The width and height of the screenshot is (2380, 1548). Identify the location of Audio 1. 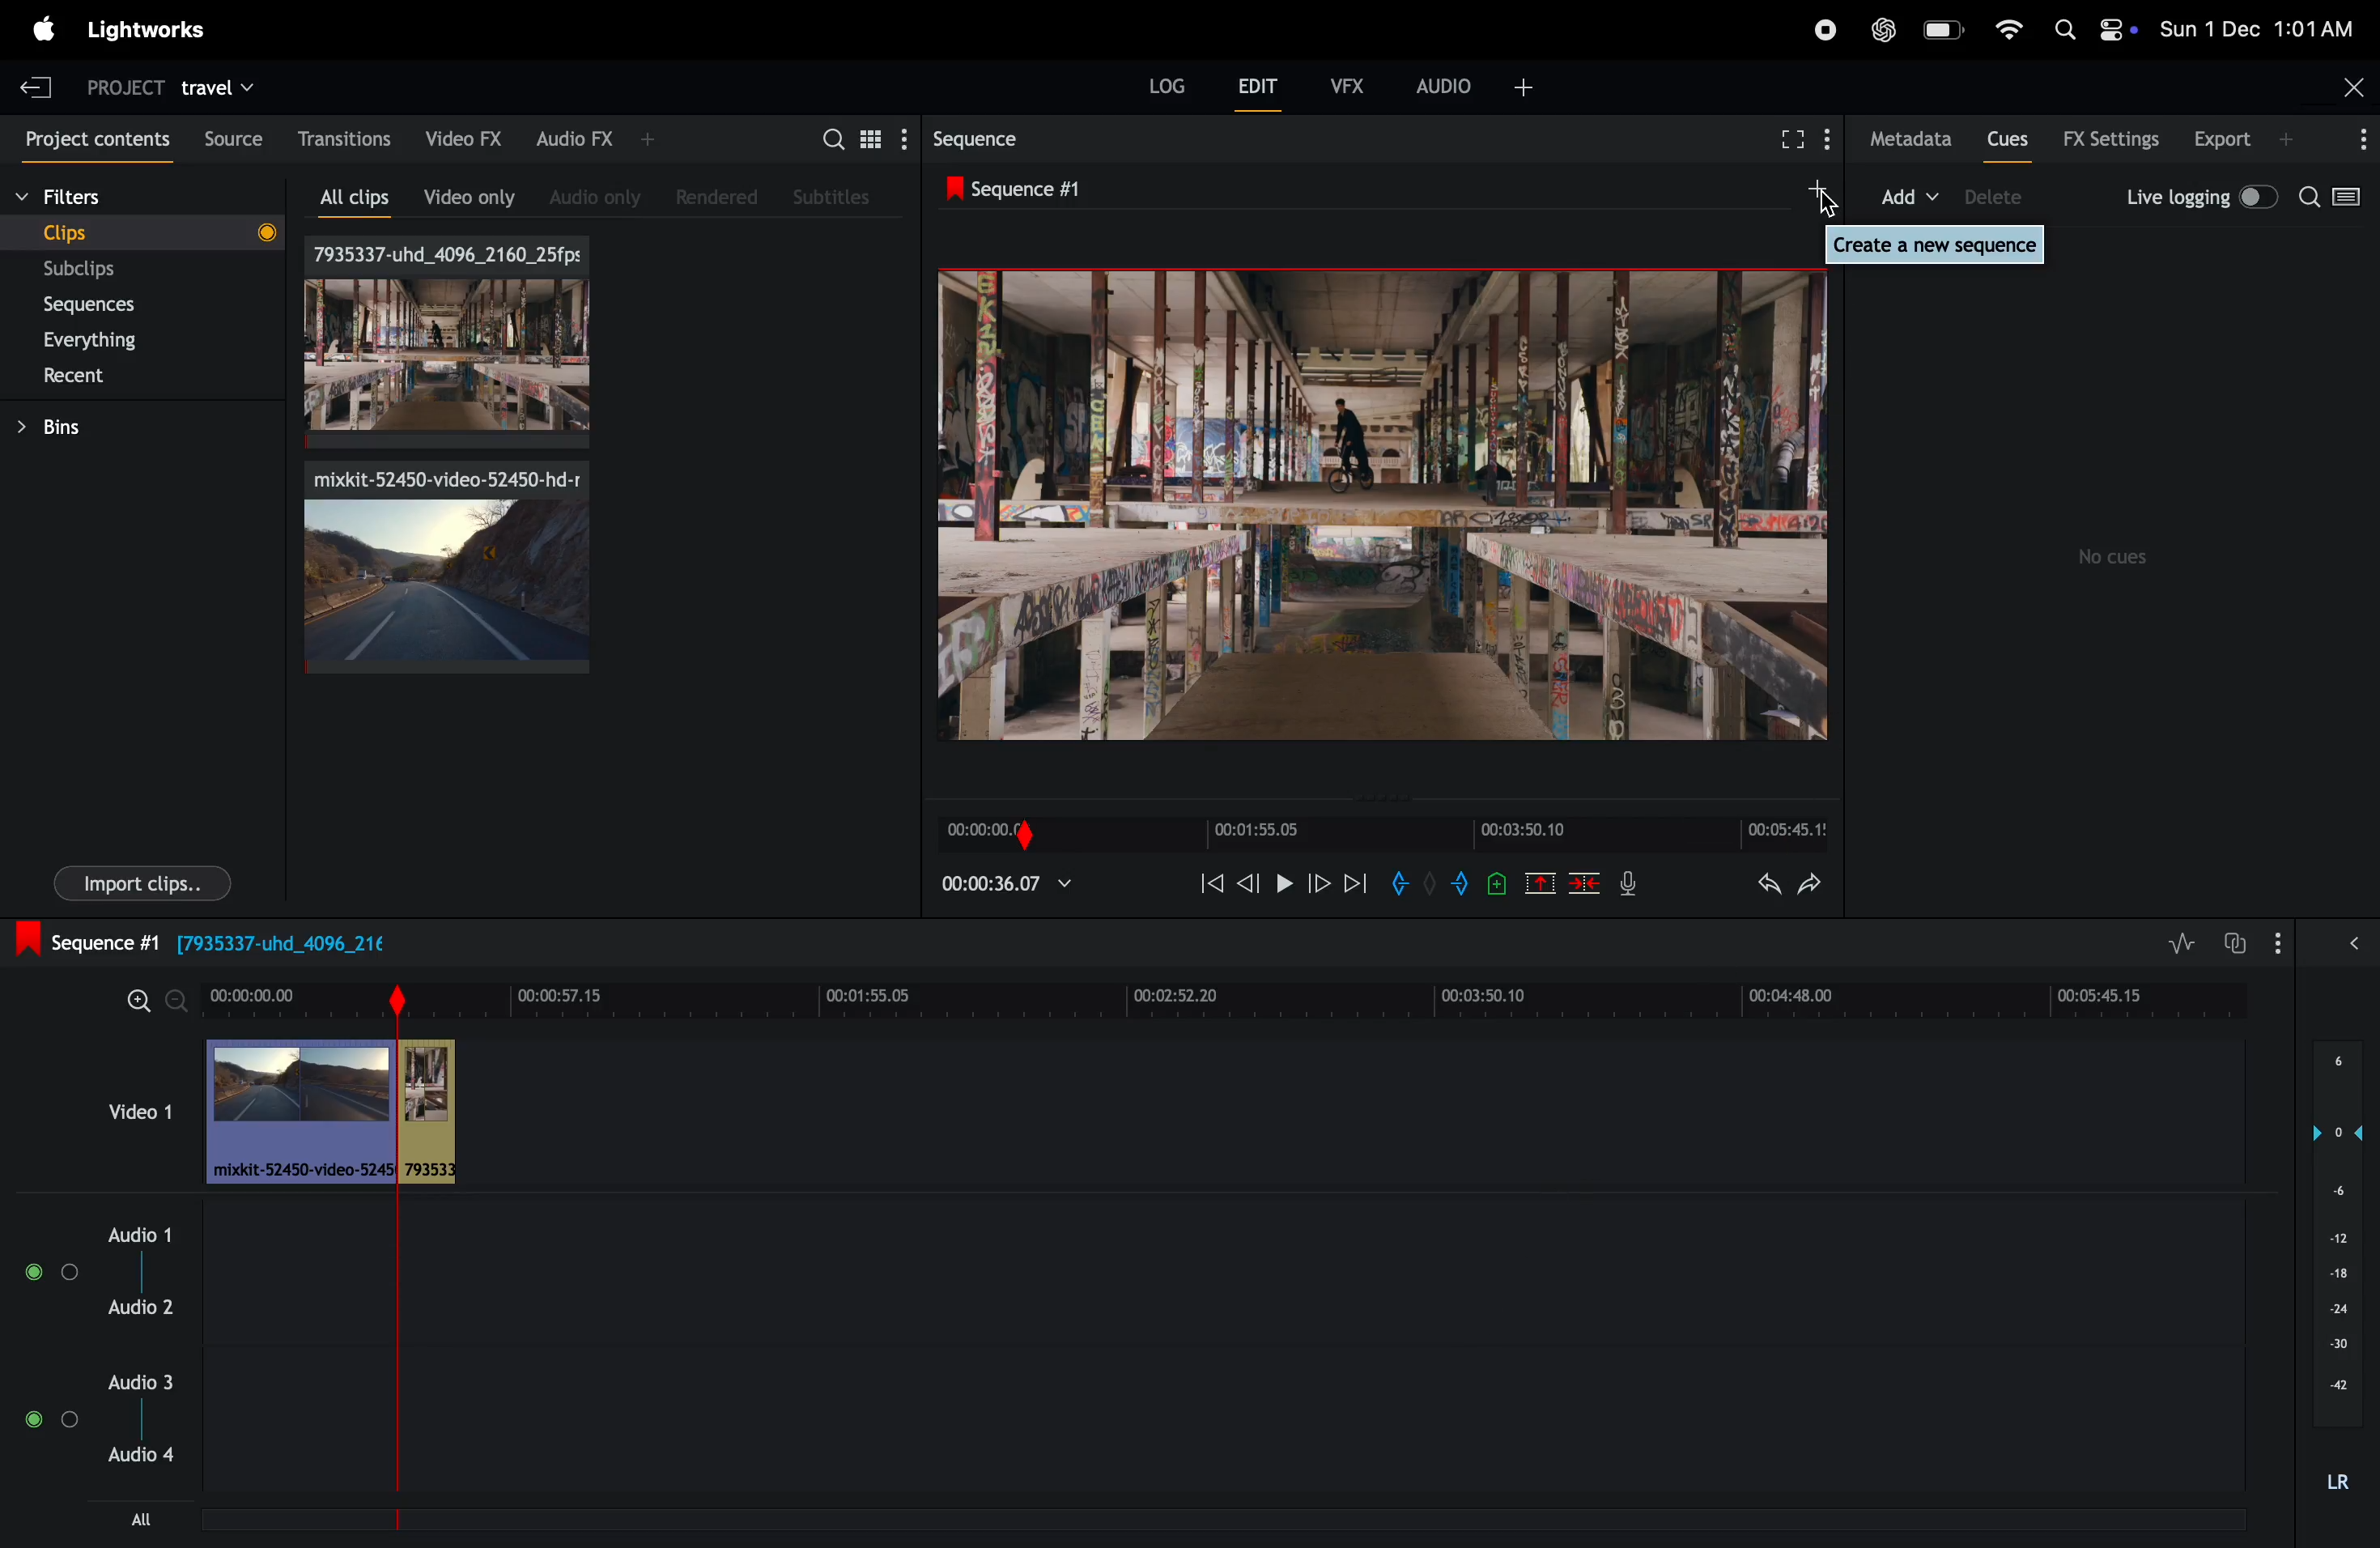
(143, 1231).